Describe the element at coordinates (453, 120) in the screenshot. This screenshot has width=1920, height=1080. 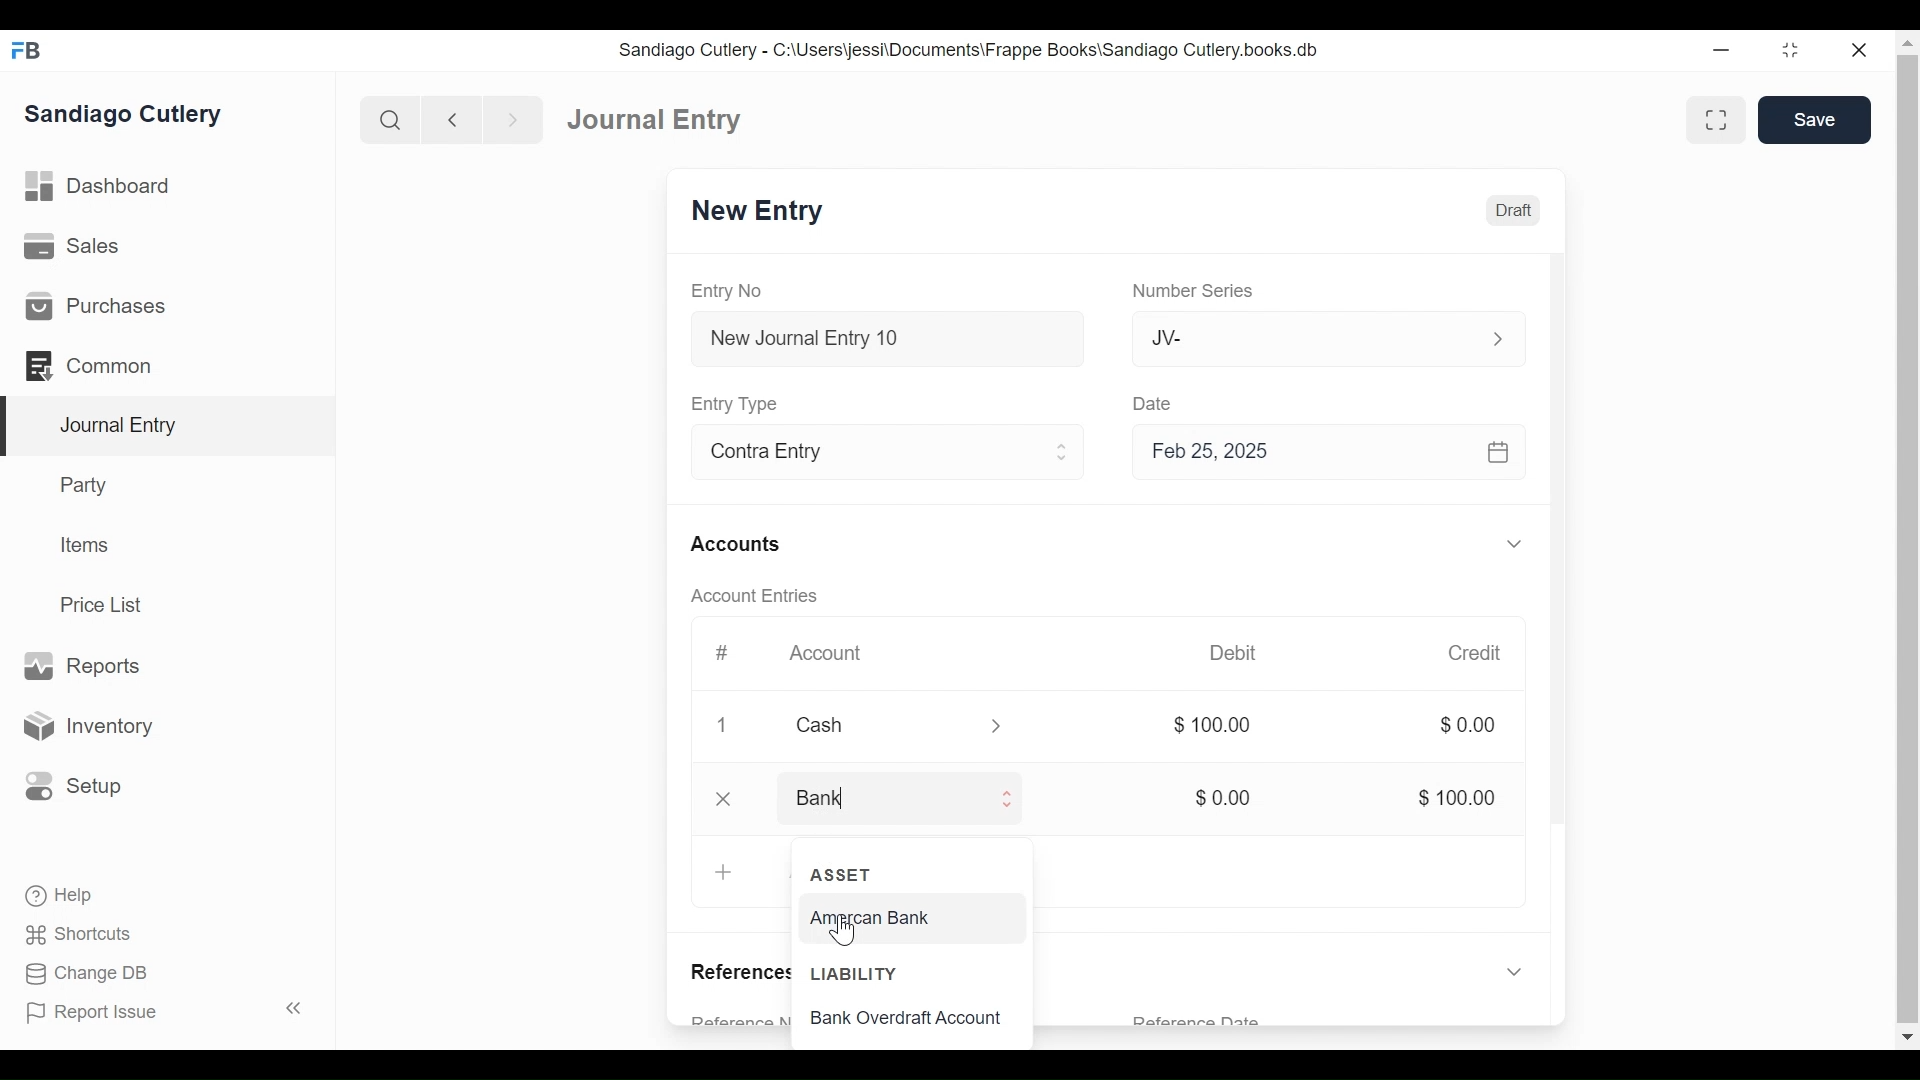
I see `Navigate Back` at that location.